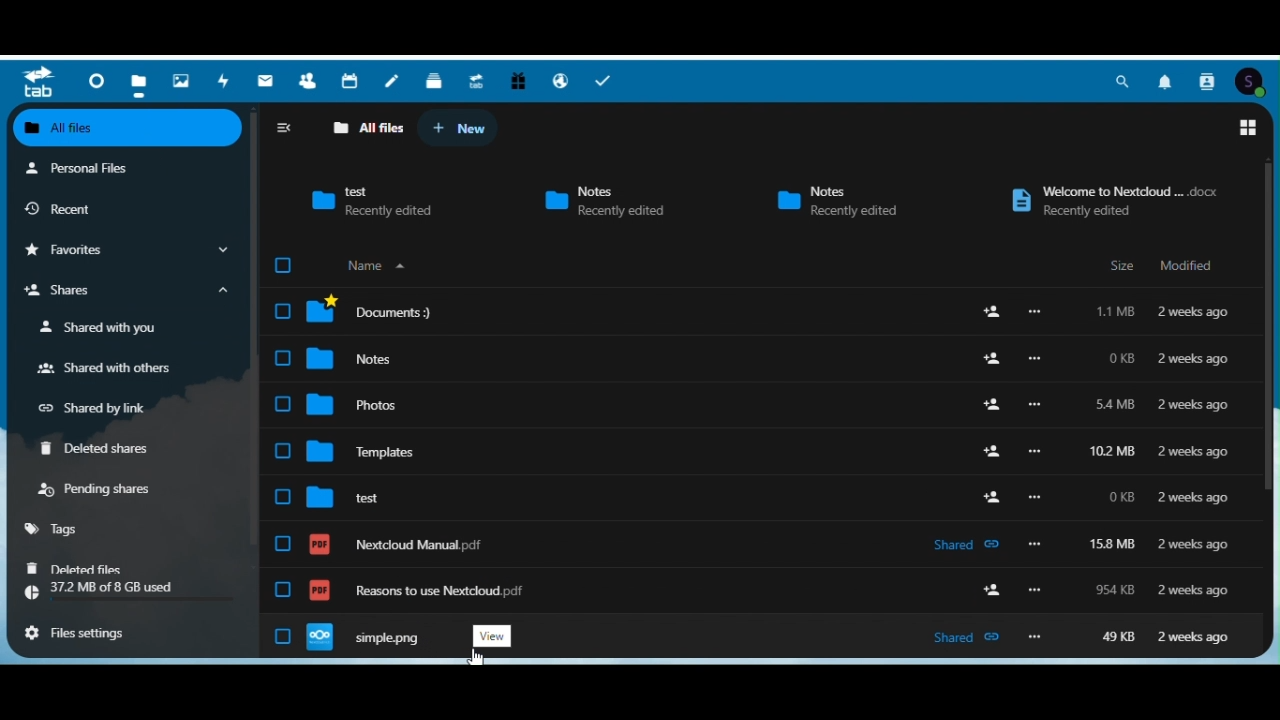  I want to click on New, so click(458, 128).